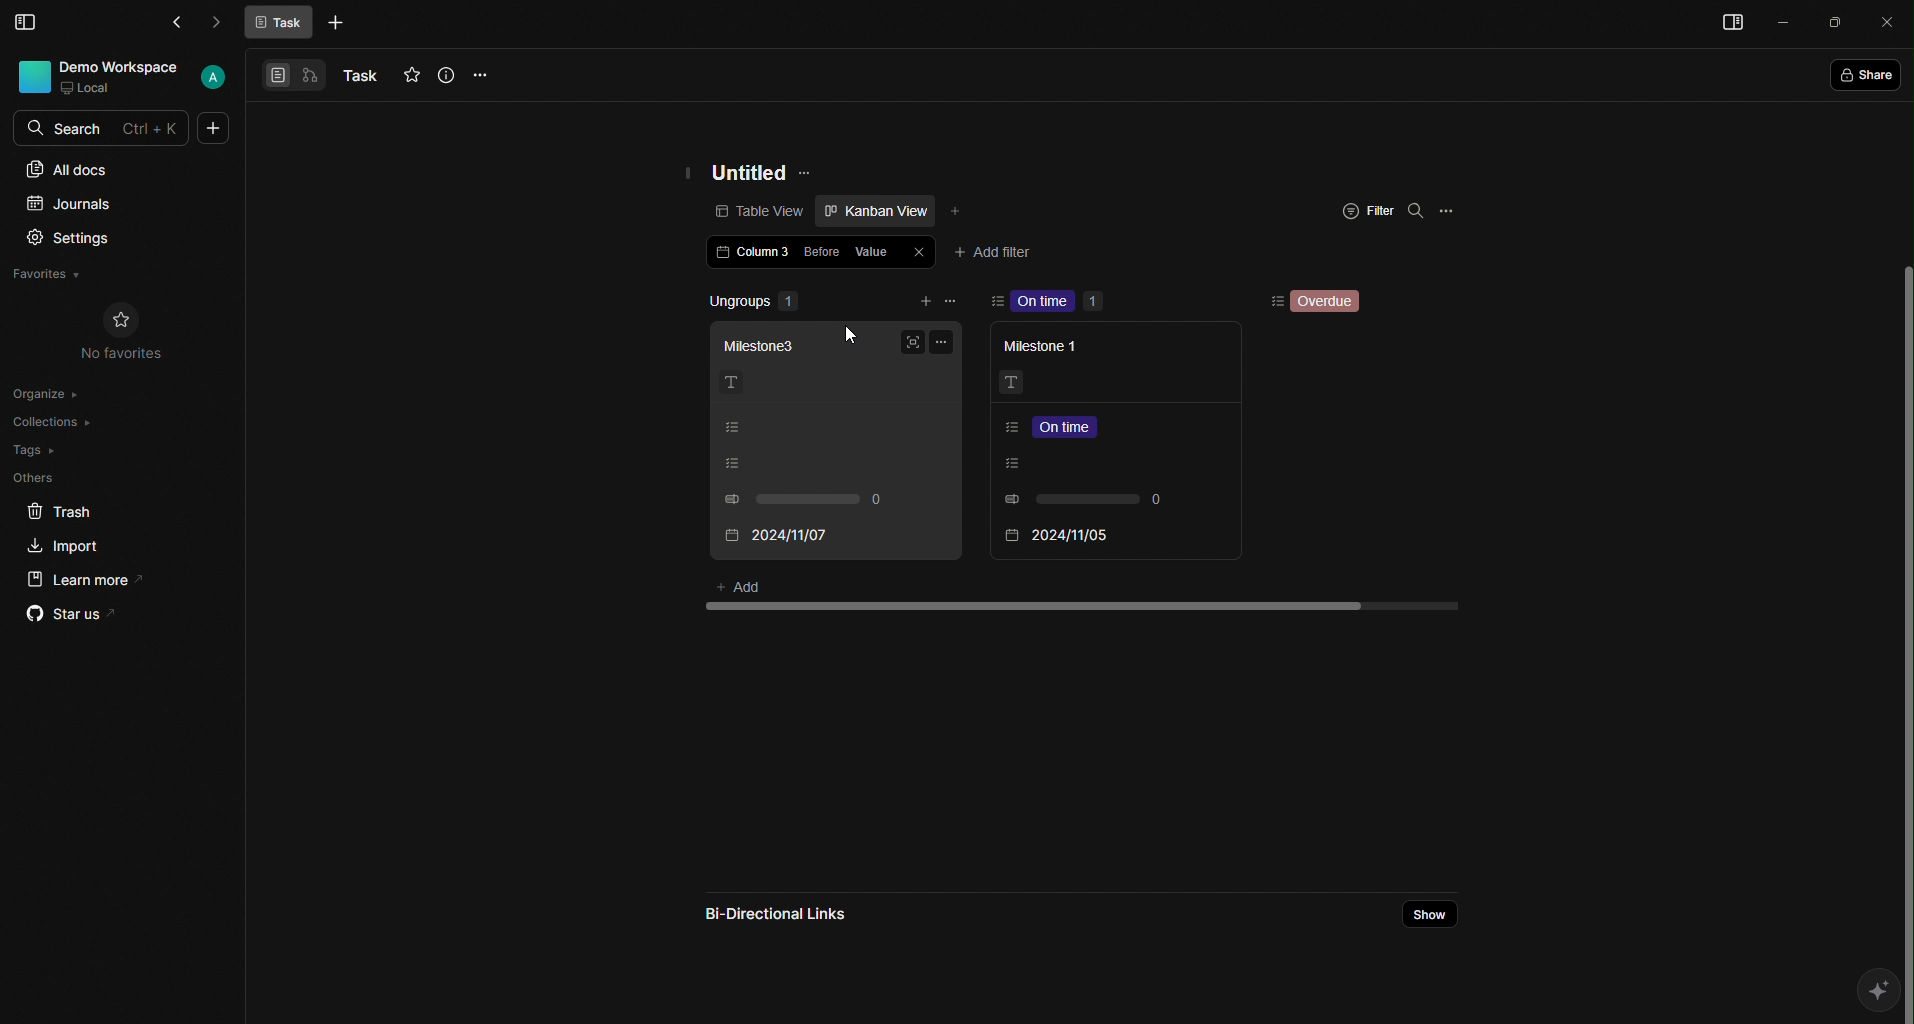 Image resolution: width=1914 pixels, height=1024 pixels. Describe the element at coordinates (1063, 426) in the screenshot. I see `Listing` at that location.